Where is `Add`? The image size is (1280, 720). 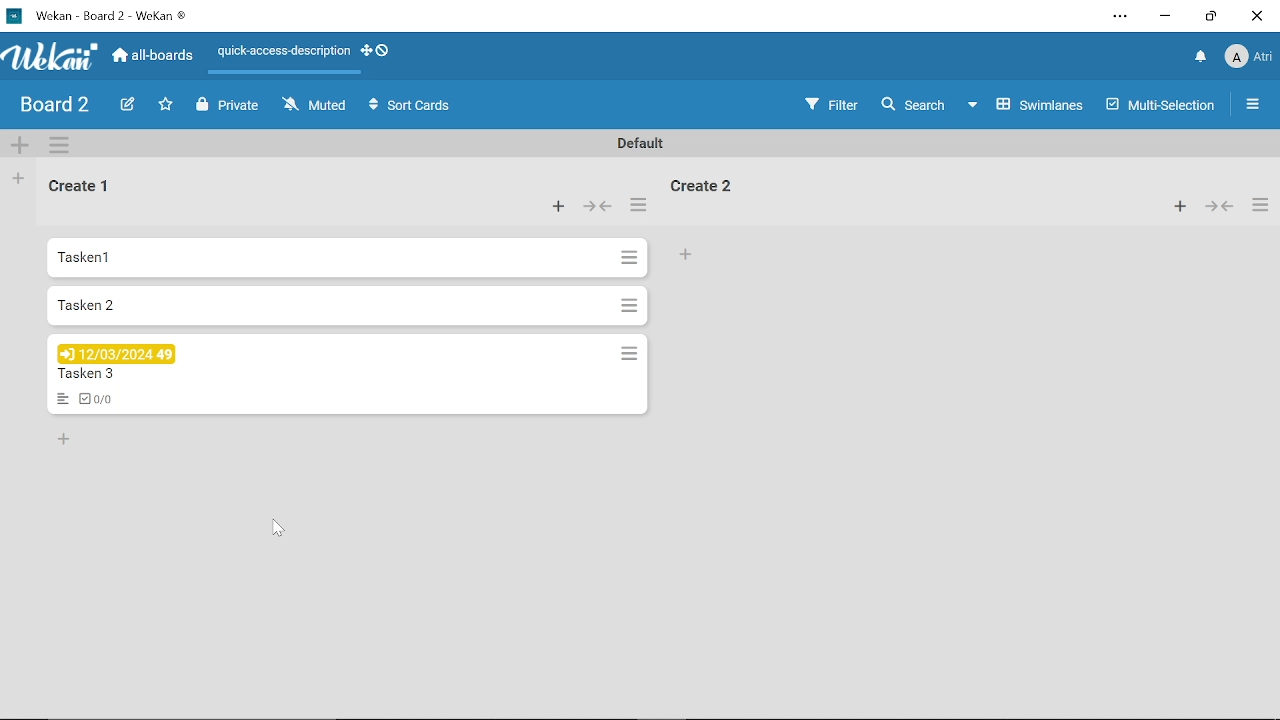
Add is located at coordinates (686, 253).